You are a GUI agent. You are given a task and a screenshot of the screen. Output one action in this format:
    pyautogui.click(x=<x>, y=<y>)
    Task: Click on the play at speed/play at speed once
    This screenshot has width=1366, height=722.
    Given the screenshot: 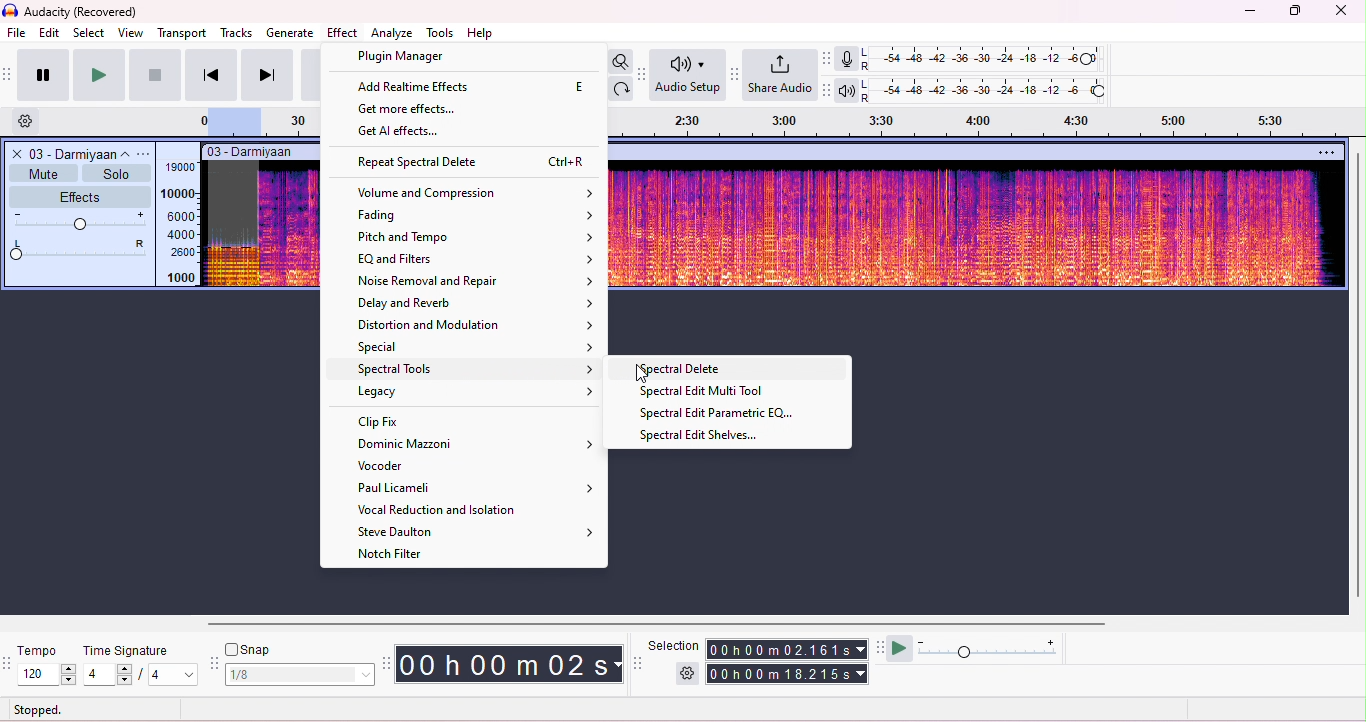 What is the action you would take?
    pyautogui.click(x=899, y=649)
    